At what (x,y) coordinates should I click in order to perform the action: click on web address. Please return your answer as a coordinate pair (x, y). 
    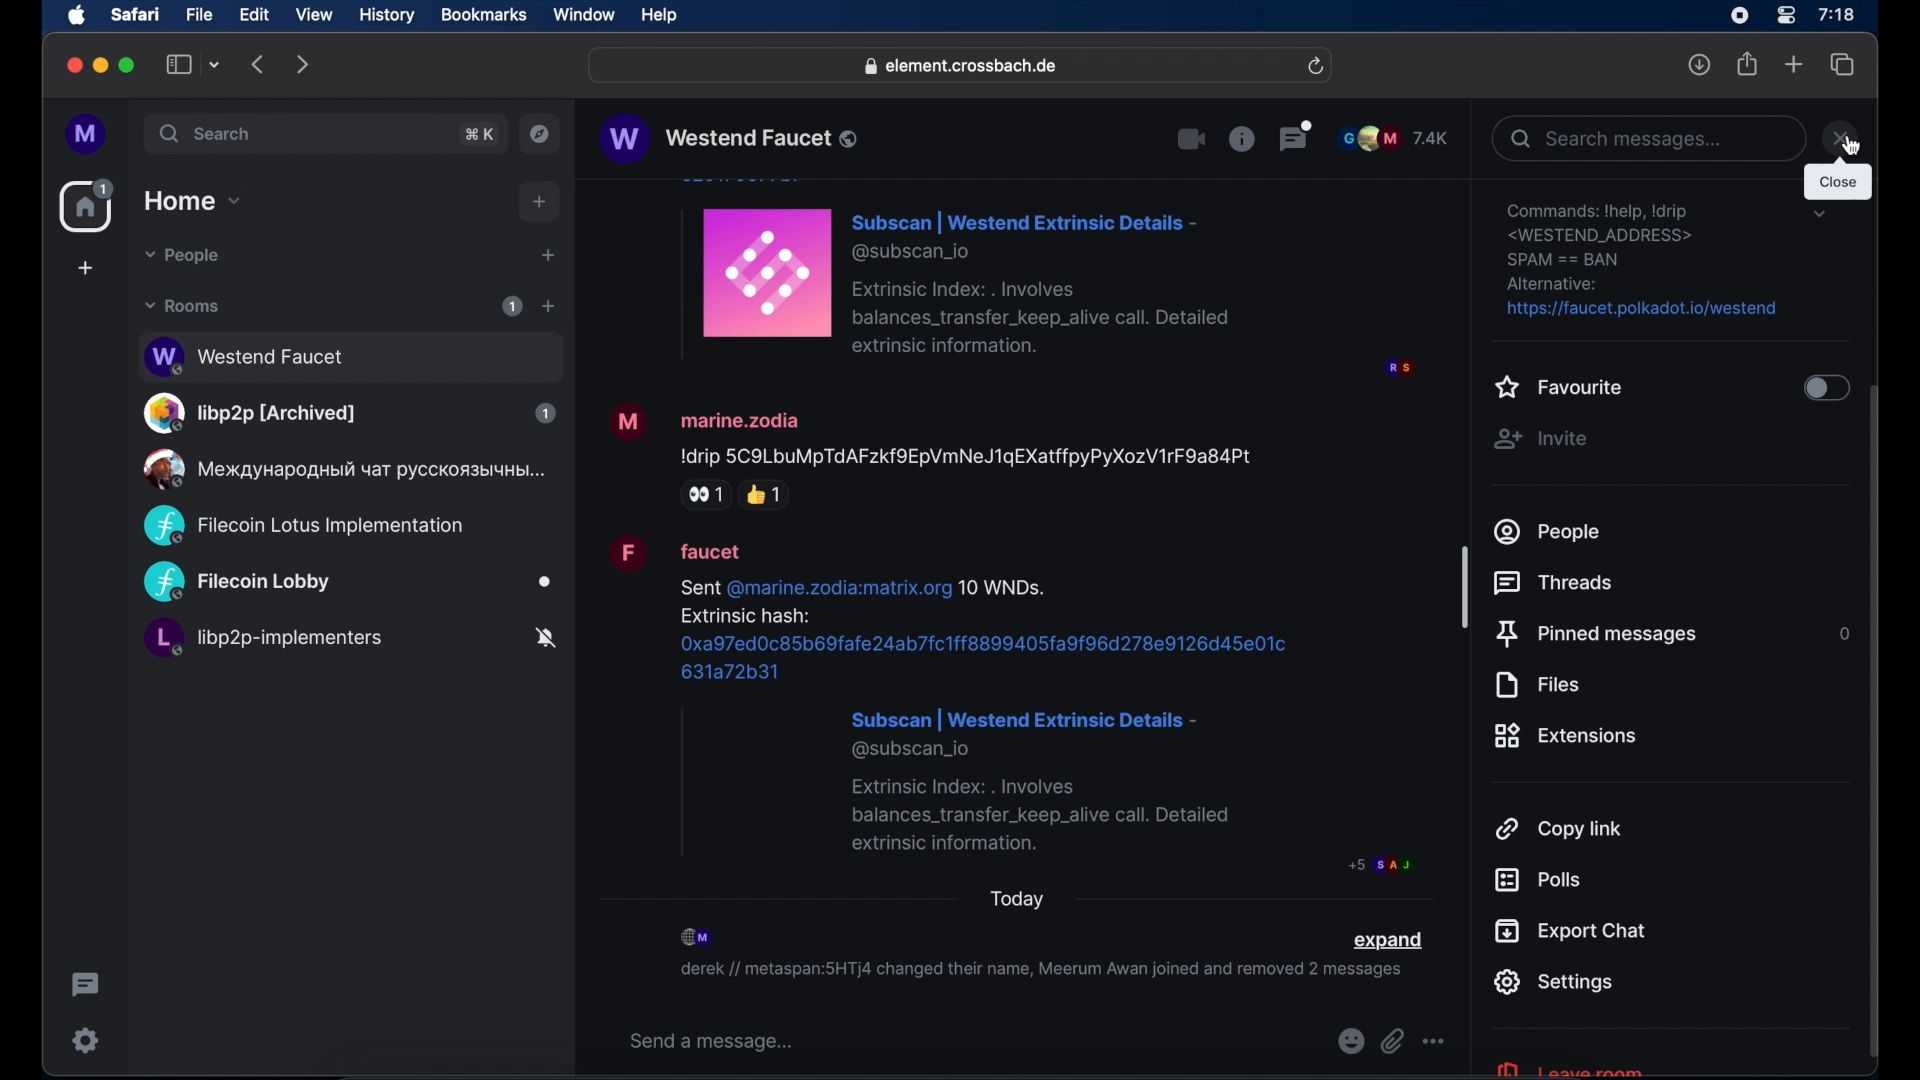
    Looking at the image, I should click on (963, 67).